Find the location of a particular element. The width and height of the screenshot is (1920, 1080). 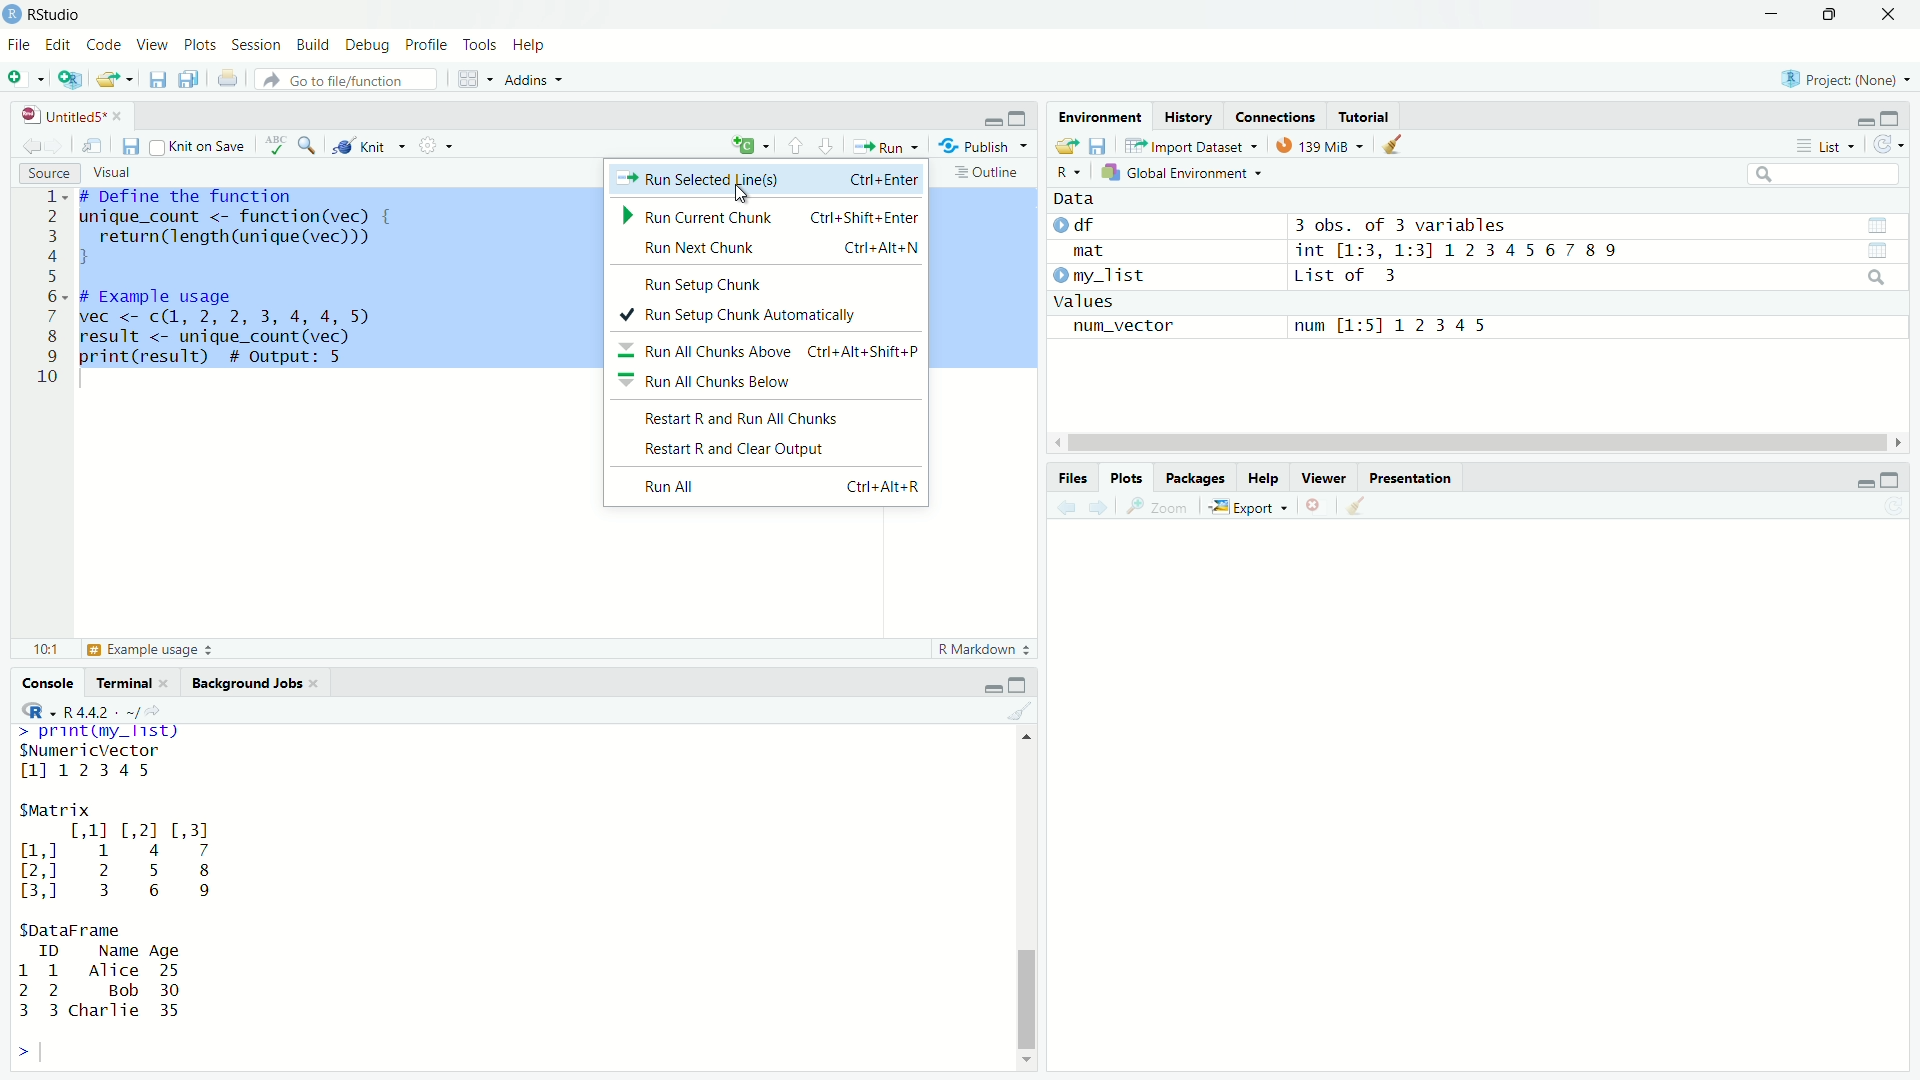

maximize is located at coordinates (1021, 119).